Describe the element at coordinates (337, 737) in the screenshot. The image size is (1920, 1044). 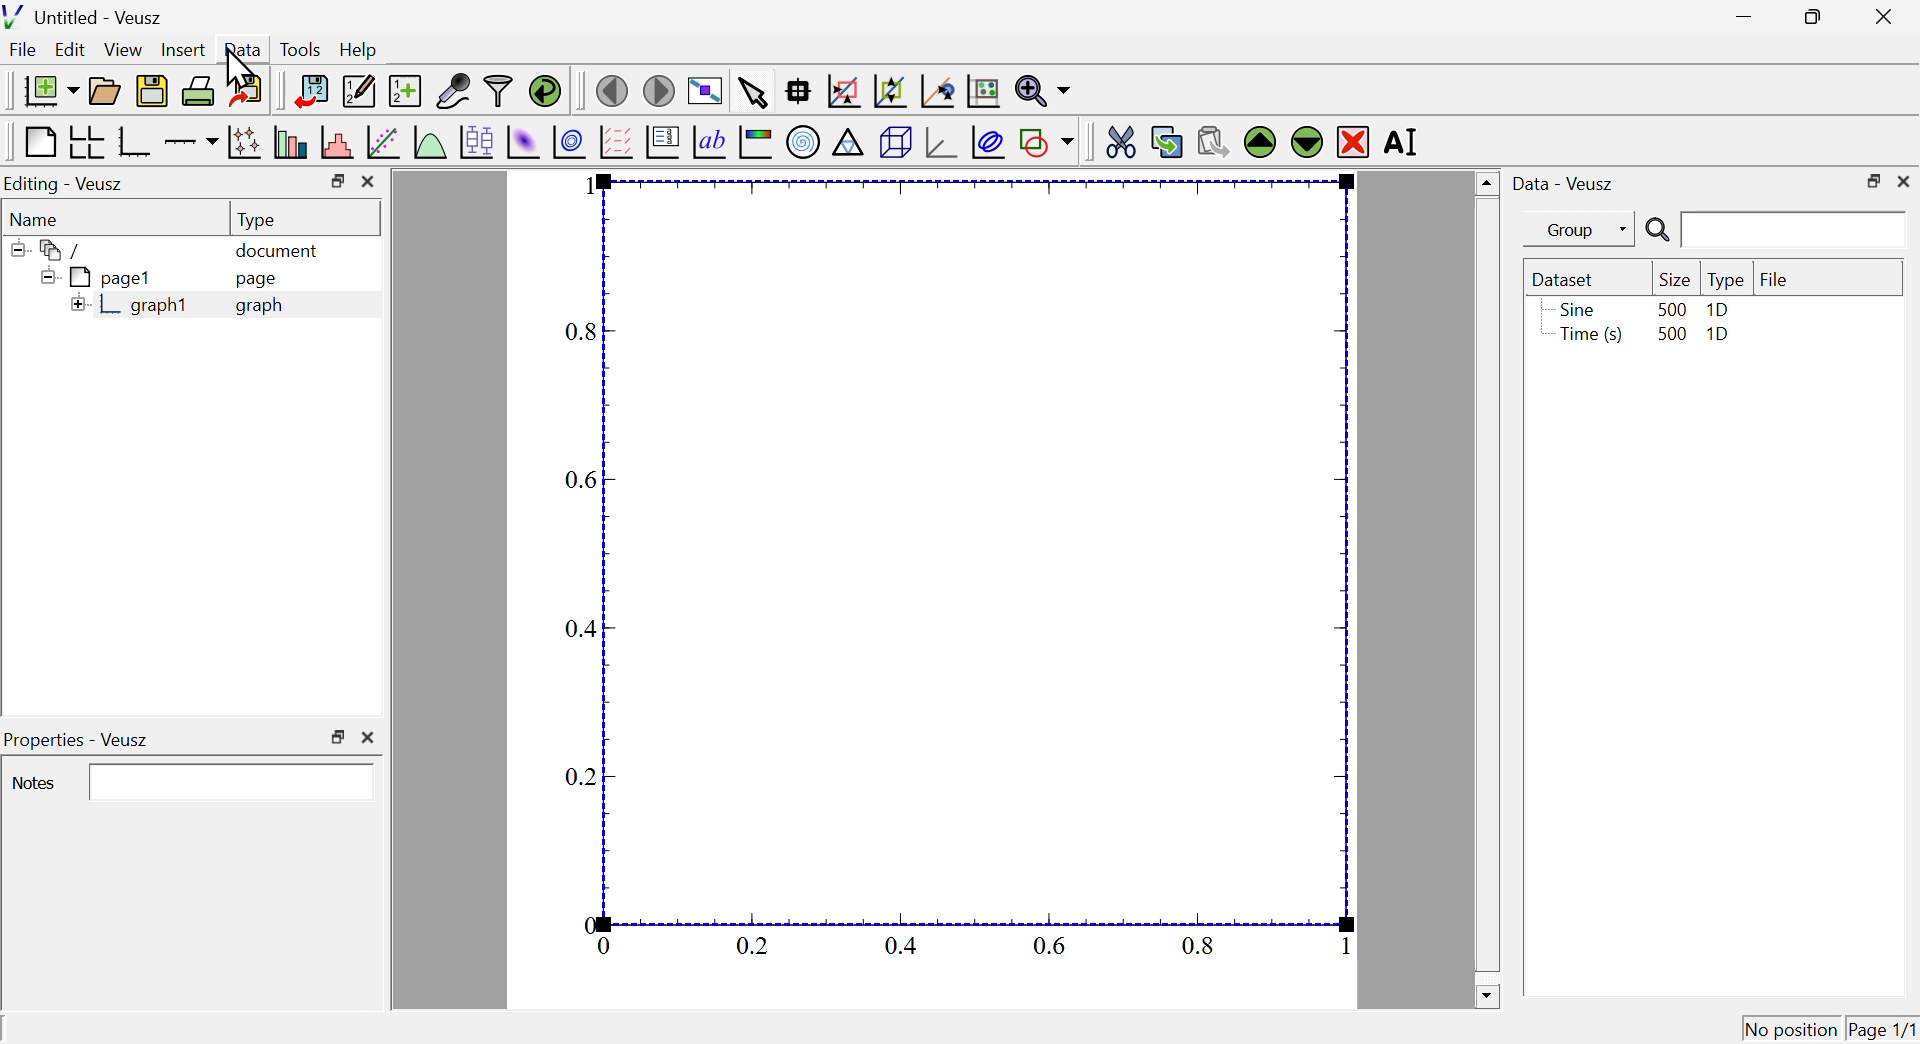
I see `maximize` at that location.